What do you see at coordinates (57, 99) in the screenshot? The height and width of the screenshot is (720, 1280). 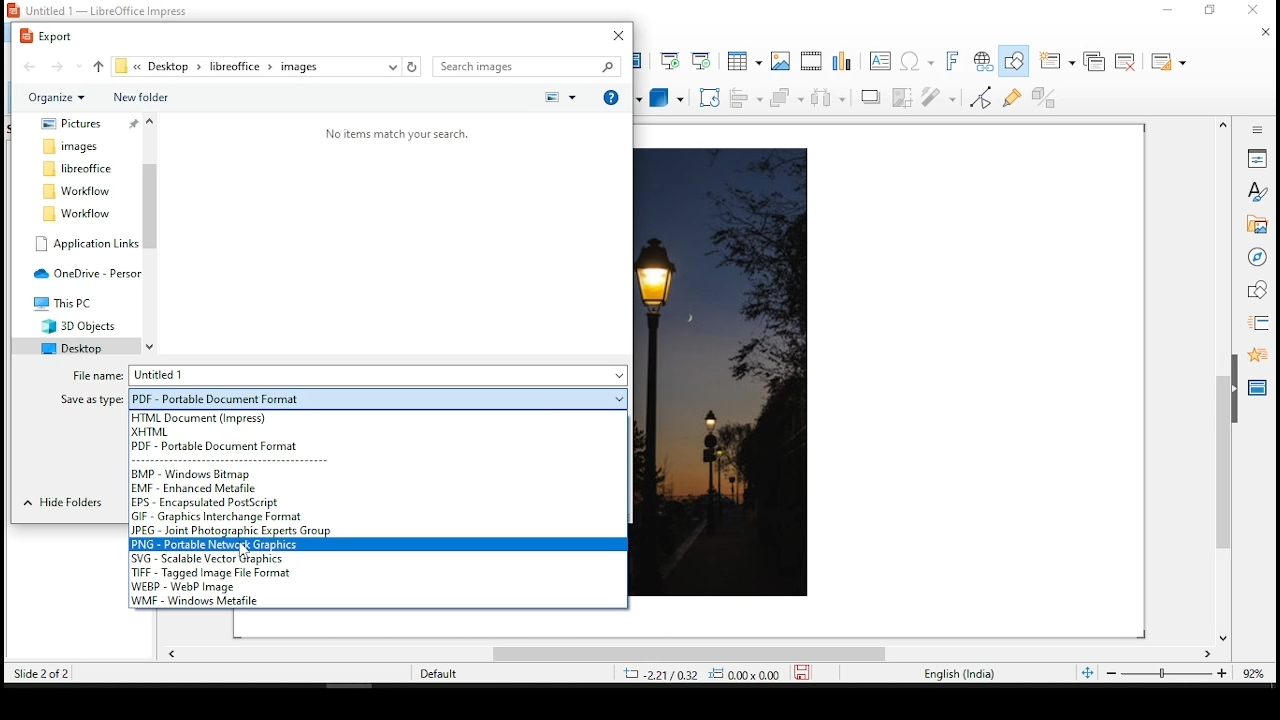 I see `organize` at bounding box center [57, 99].